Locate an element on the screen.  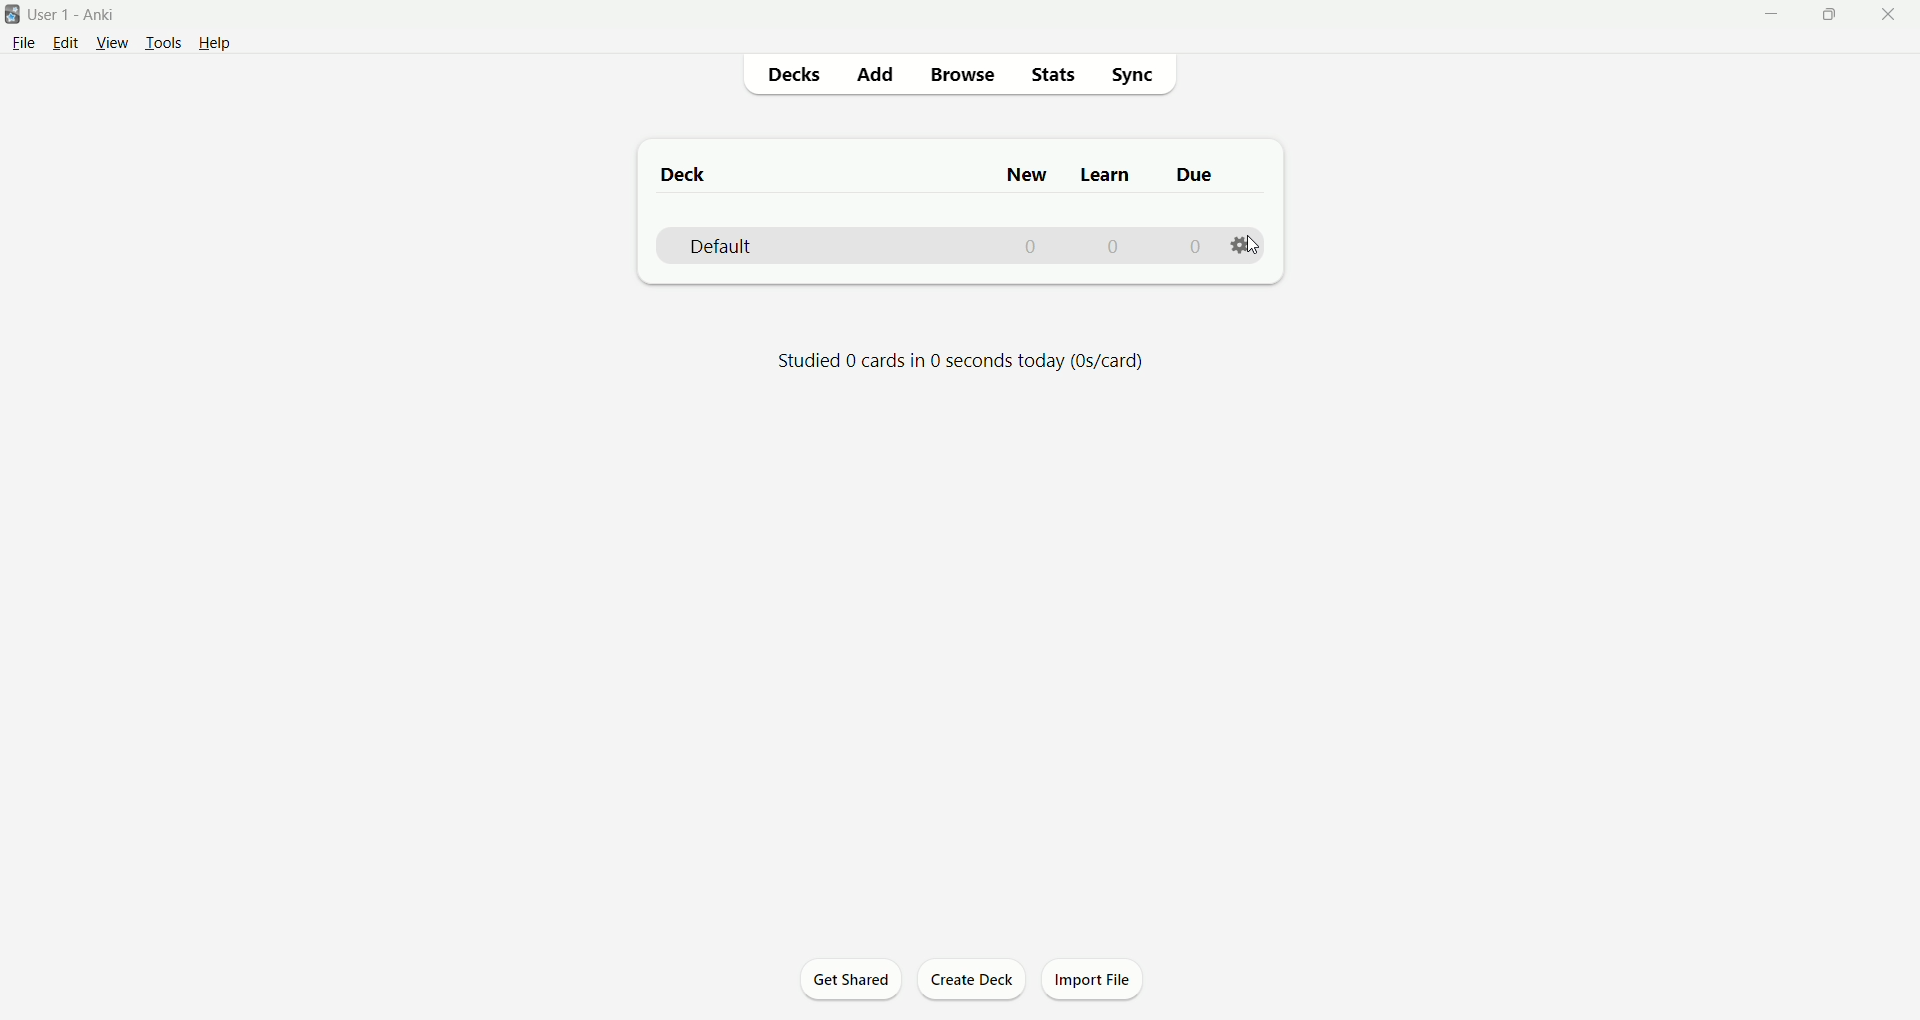
minimize is located at coordinates (1763, 17).